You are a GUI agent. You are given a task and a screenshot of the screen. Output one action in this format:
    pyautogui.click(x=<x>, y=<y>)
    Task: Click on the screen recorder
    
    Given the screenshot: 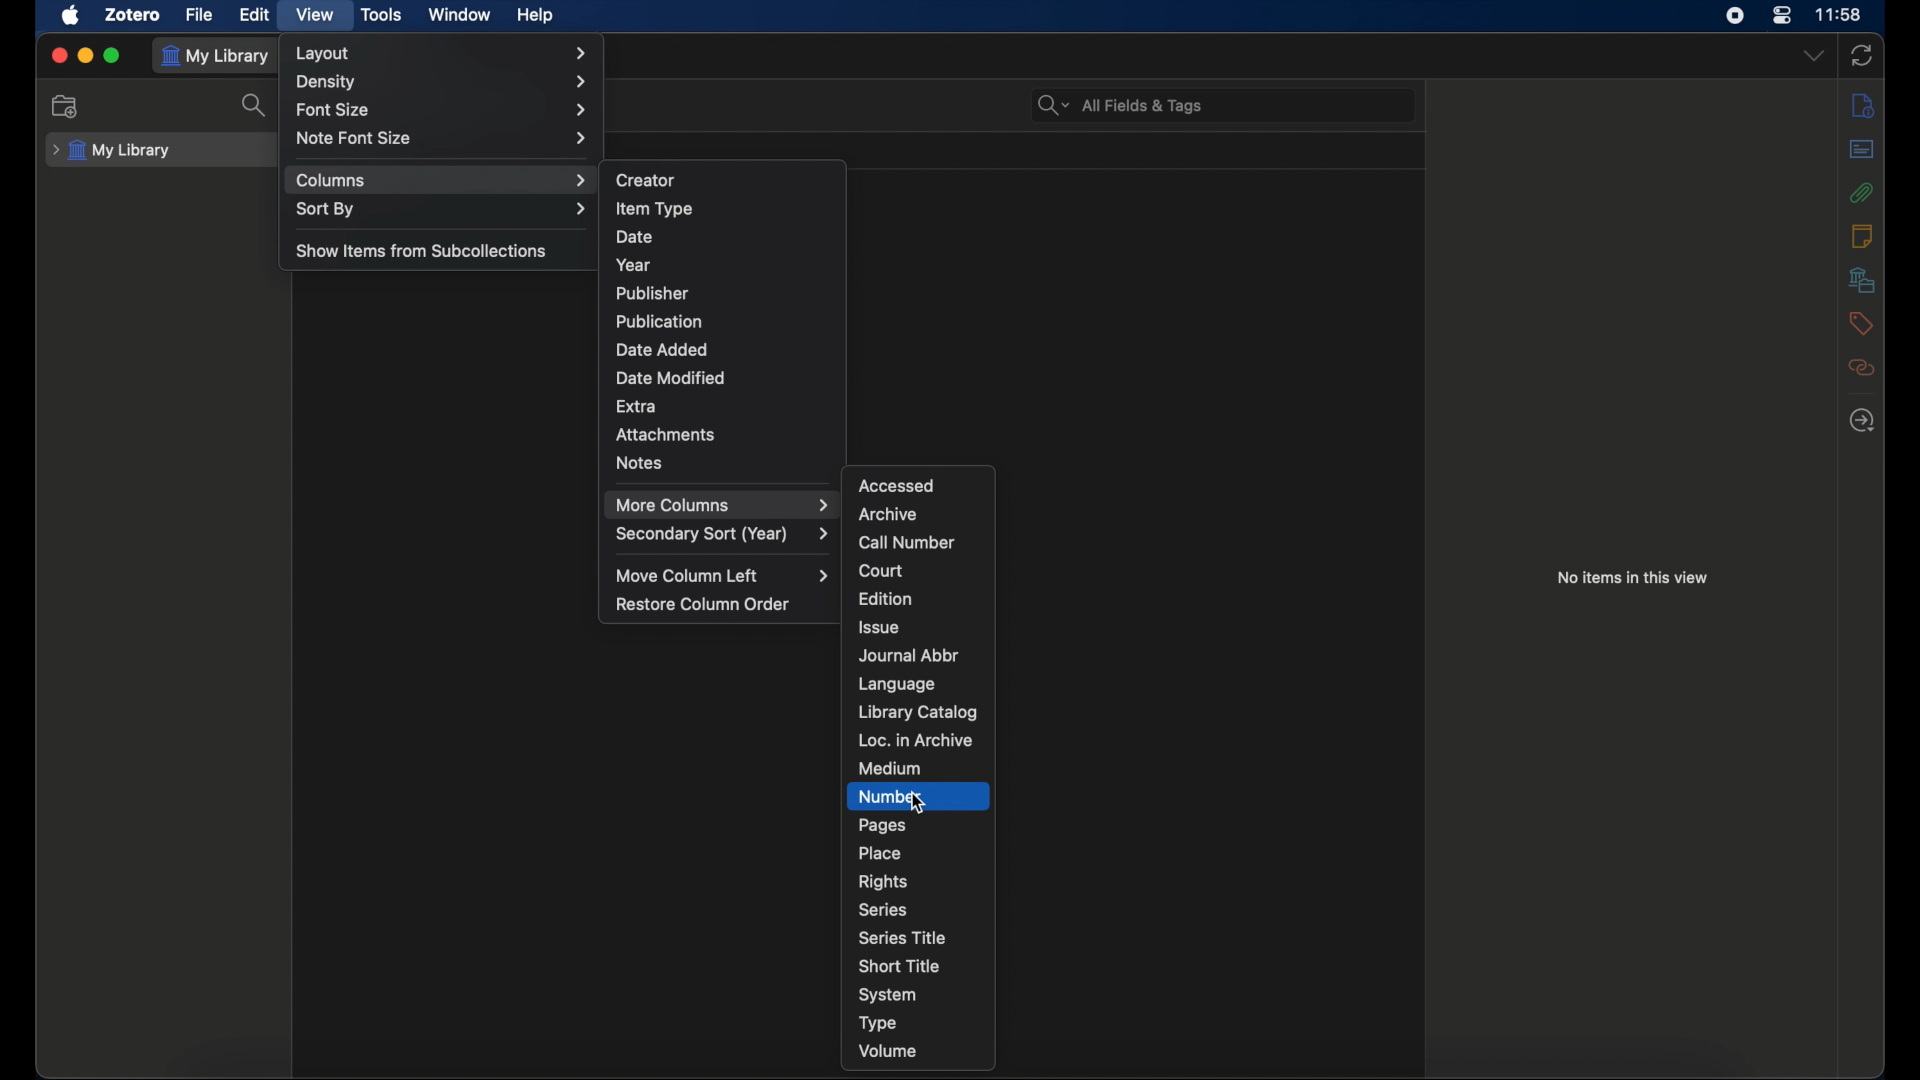 What is the action you would take?
    pyautogui.click(x=1735, y=15)
    